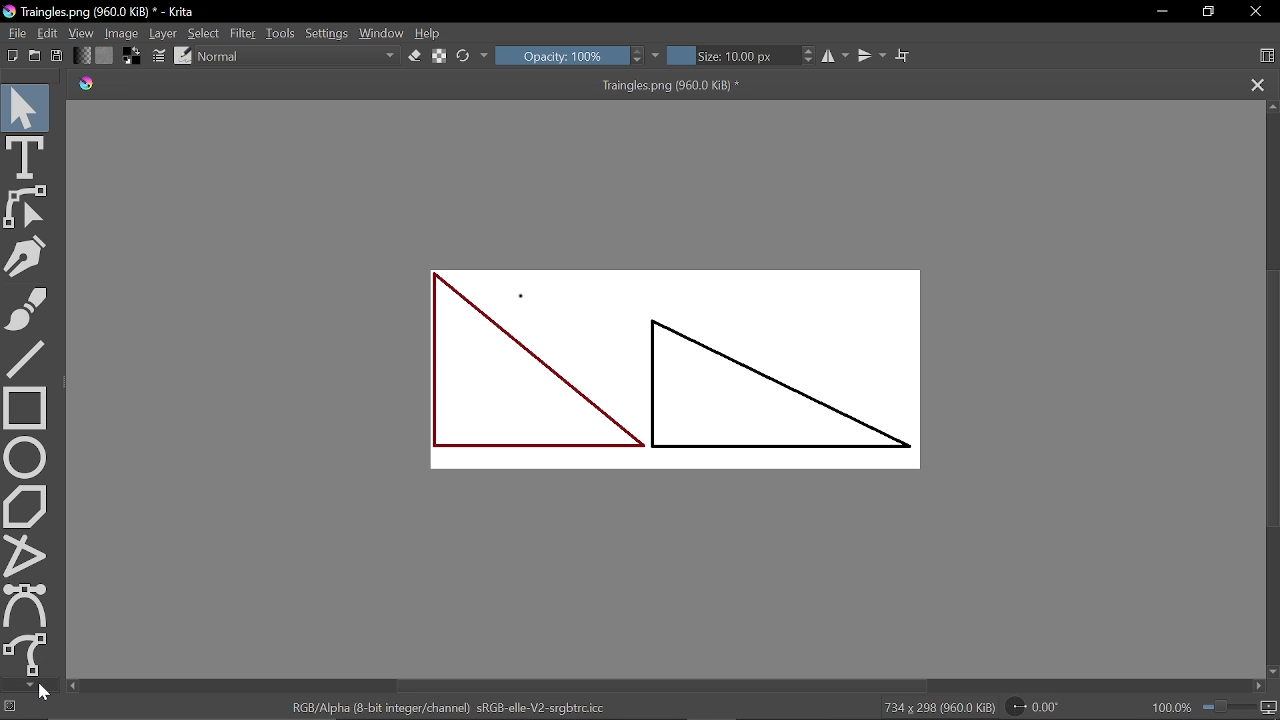  I want to click on Opacity: 100%, so click(561, 57).